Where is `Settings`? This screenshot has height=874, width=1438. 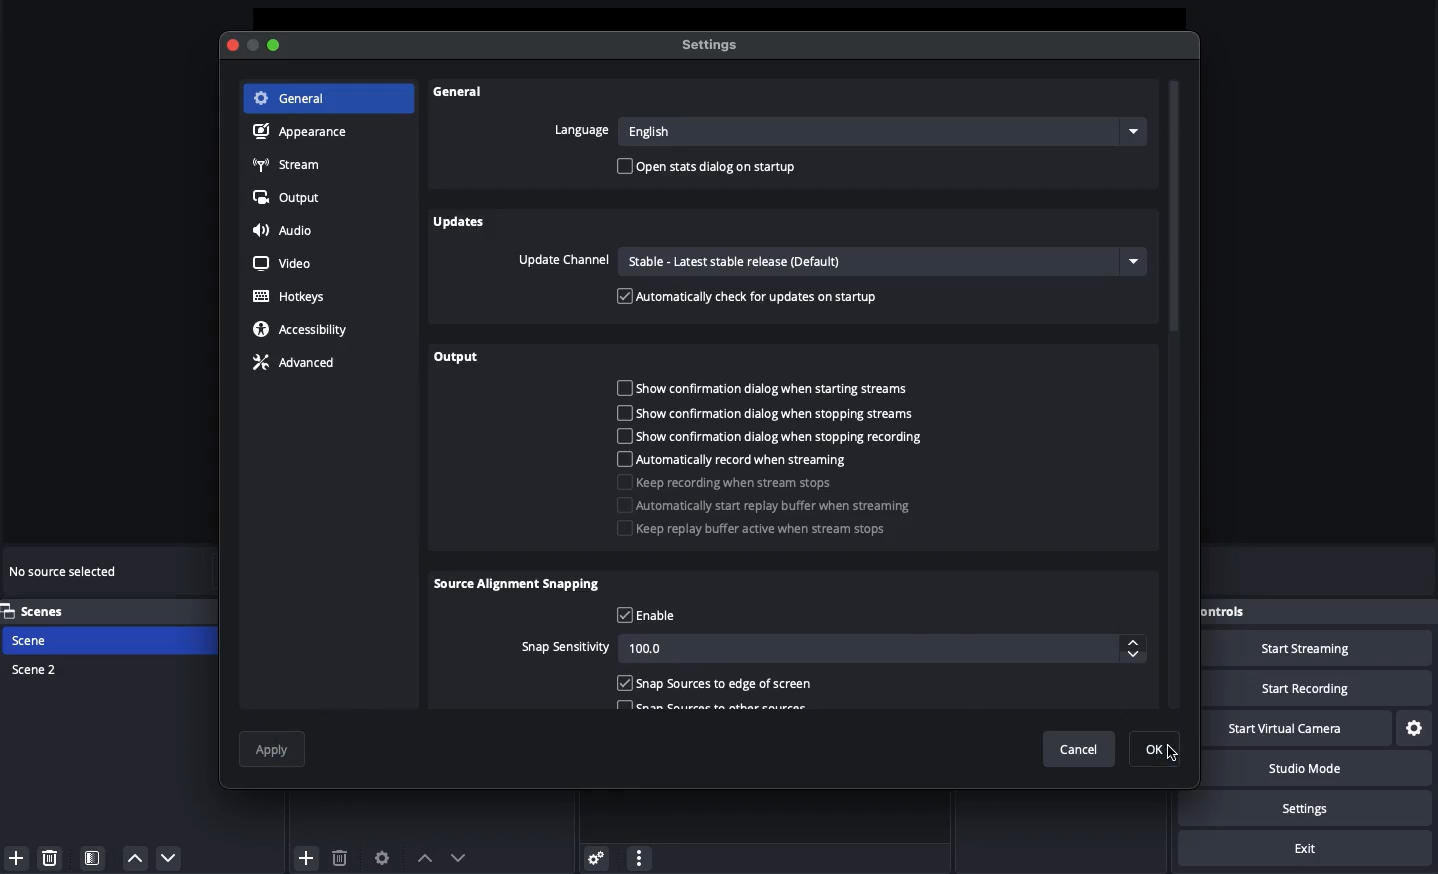
Settings is located at coordinates (714, 46).